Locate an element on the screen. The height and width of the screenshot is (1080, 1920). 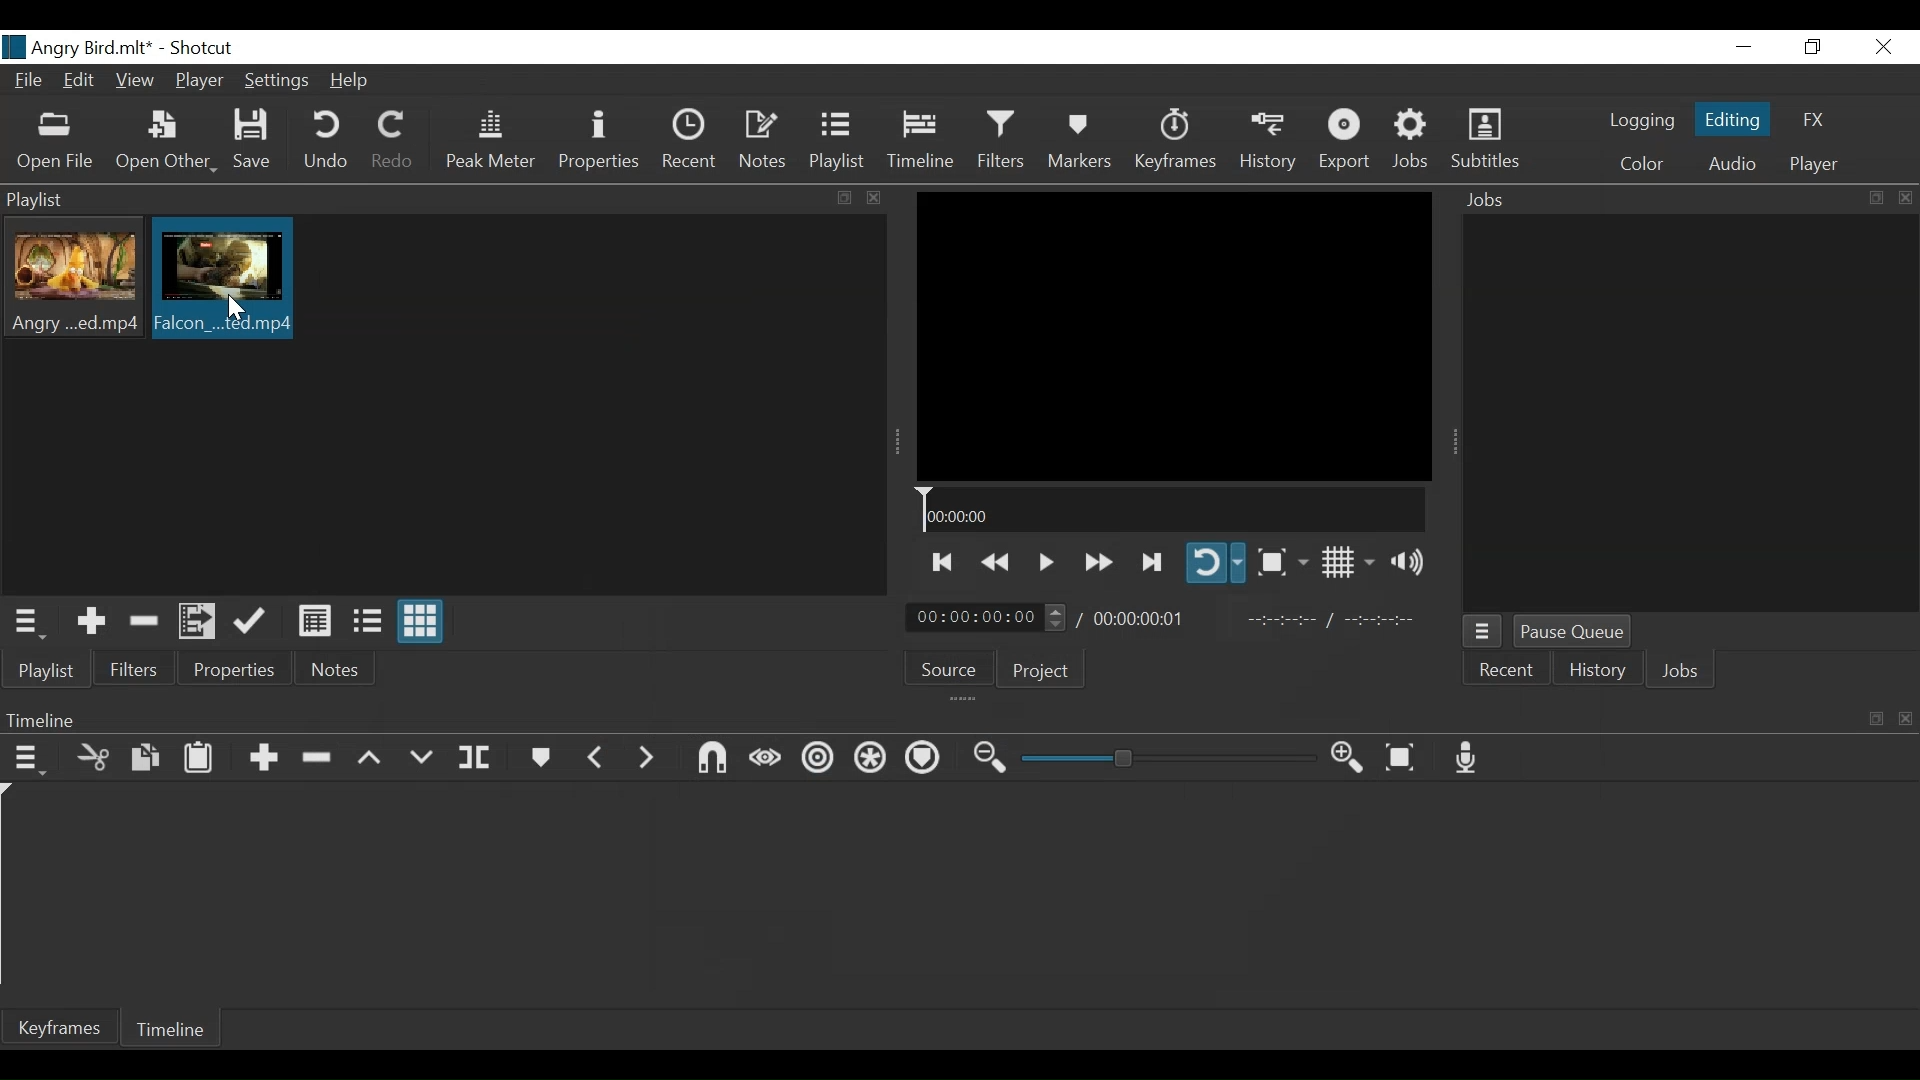
Media Viewer is located at coordinates (1173, 332).